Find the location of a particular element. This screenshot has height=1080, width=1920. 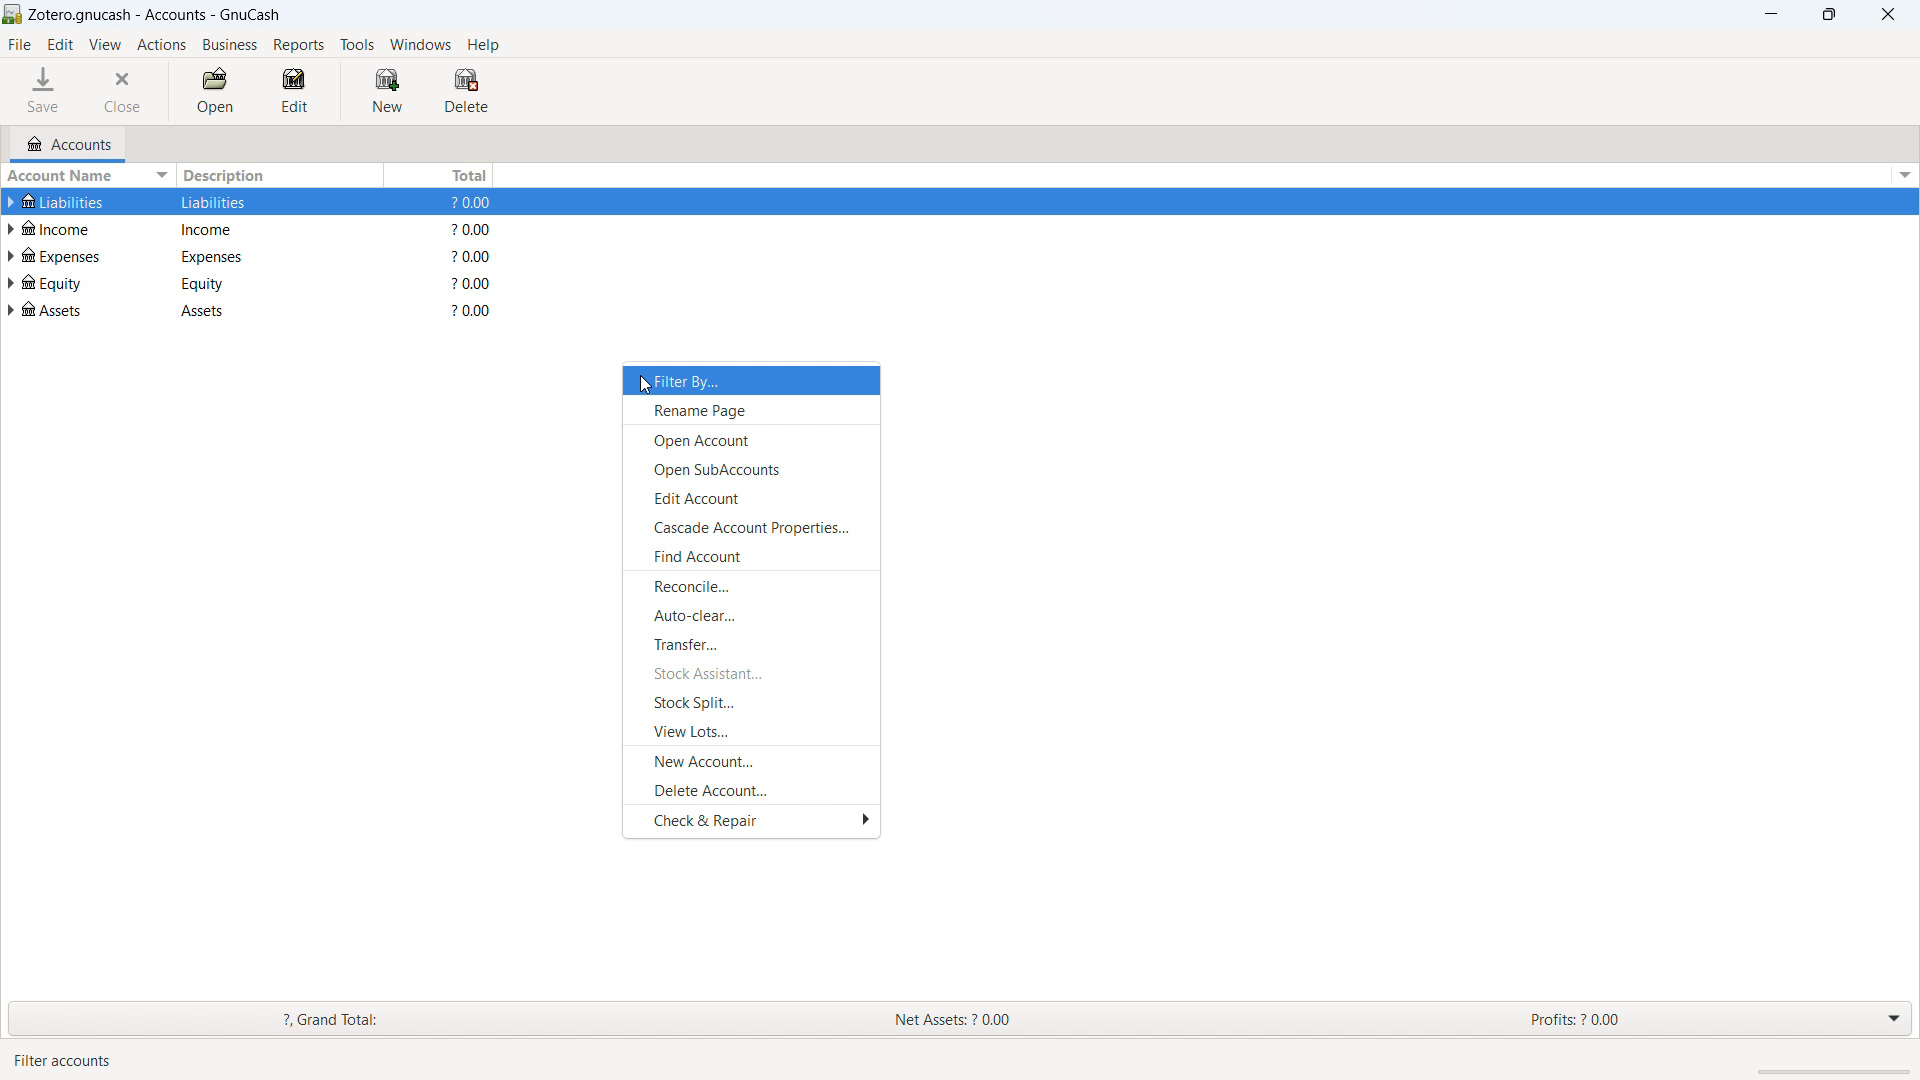

edit is located at coordinates (60, 45).